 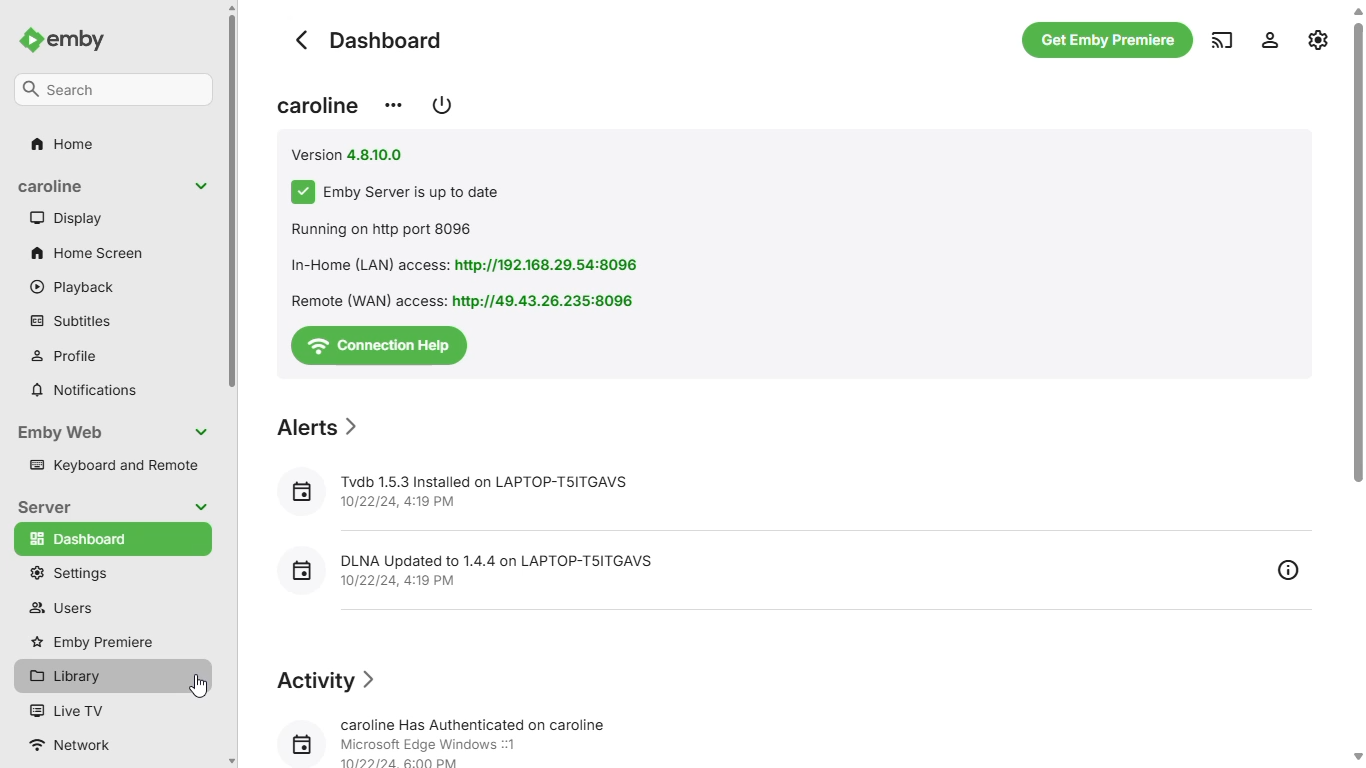 I want to click on home screen, so click(x=87, y=254).